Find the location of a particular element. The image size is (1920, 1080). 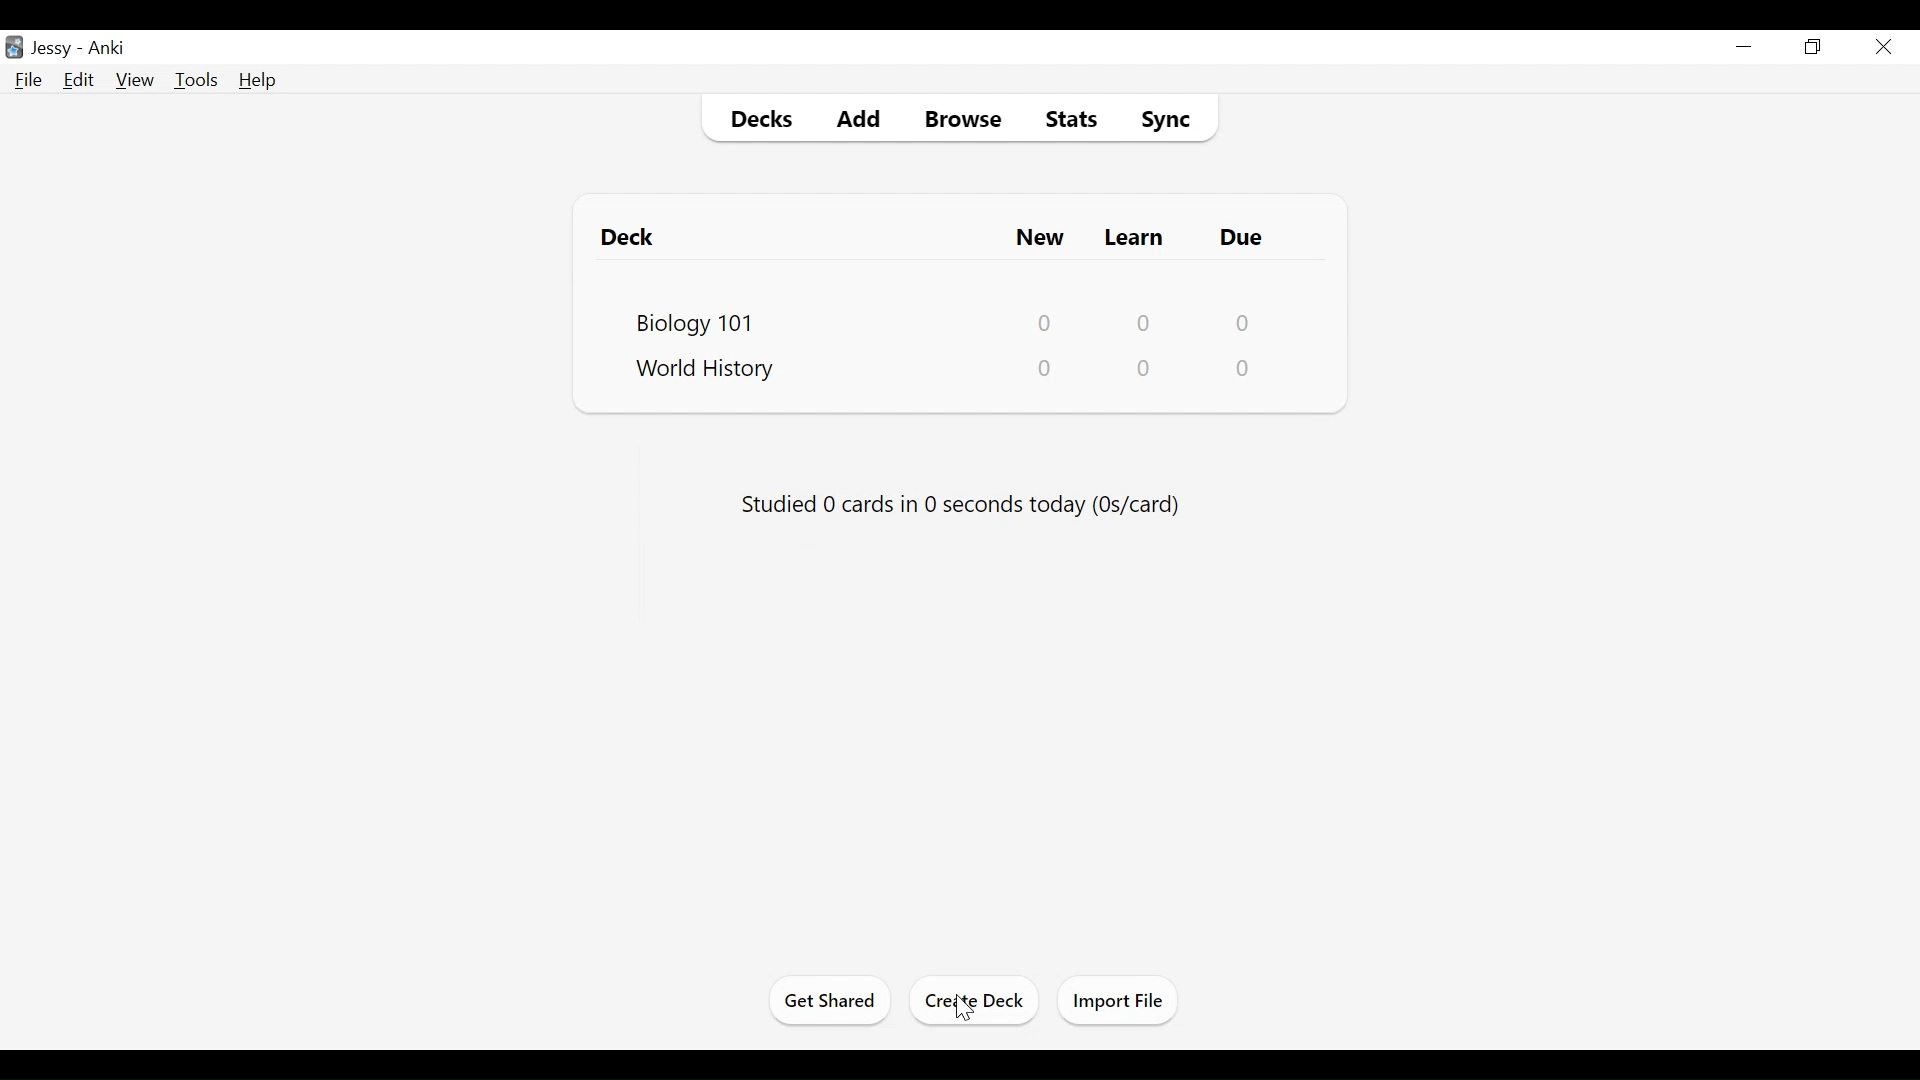

Profile Name is located at coordinates (53, 46).